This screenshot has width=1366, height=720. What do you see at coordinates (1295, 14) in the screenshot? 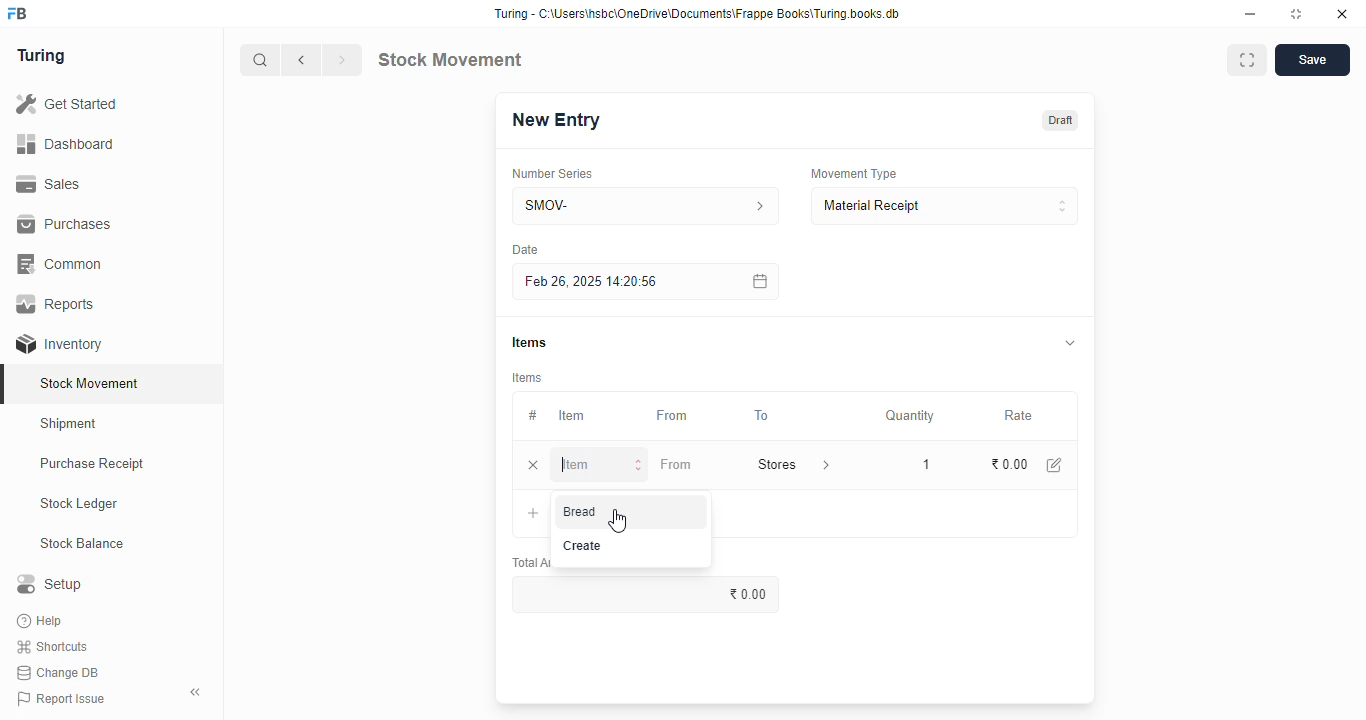
I see `toggle maximize` at bounding box center [1295, 14].